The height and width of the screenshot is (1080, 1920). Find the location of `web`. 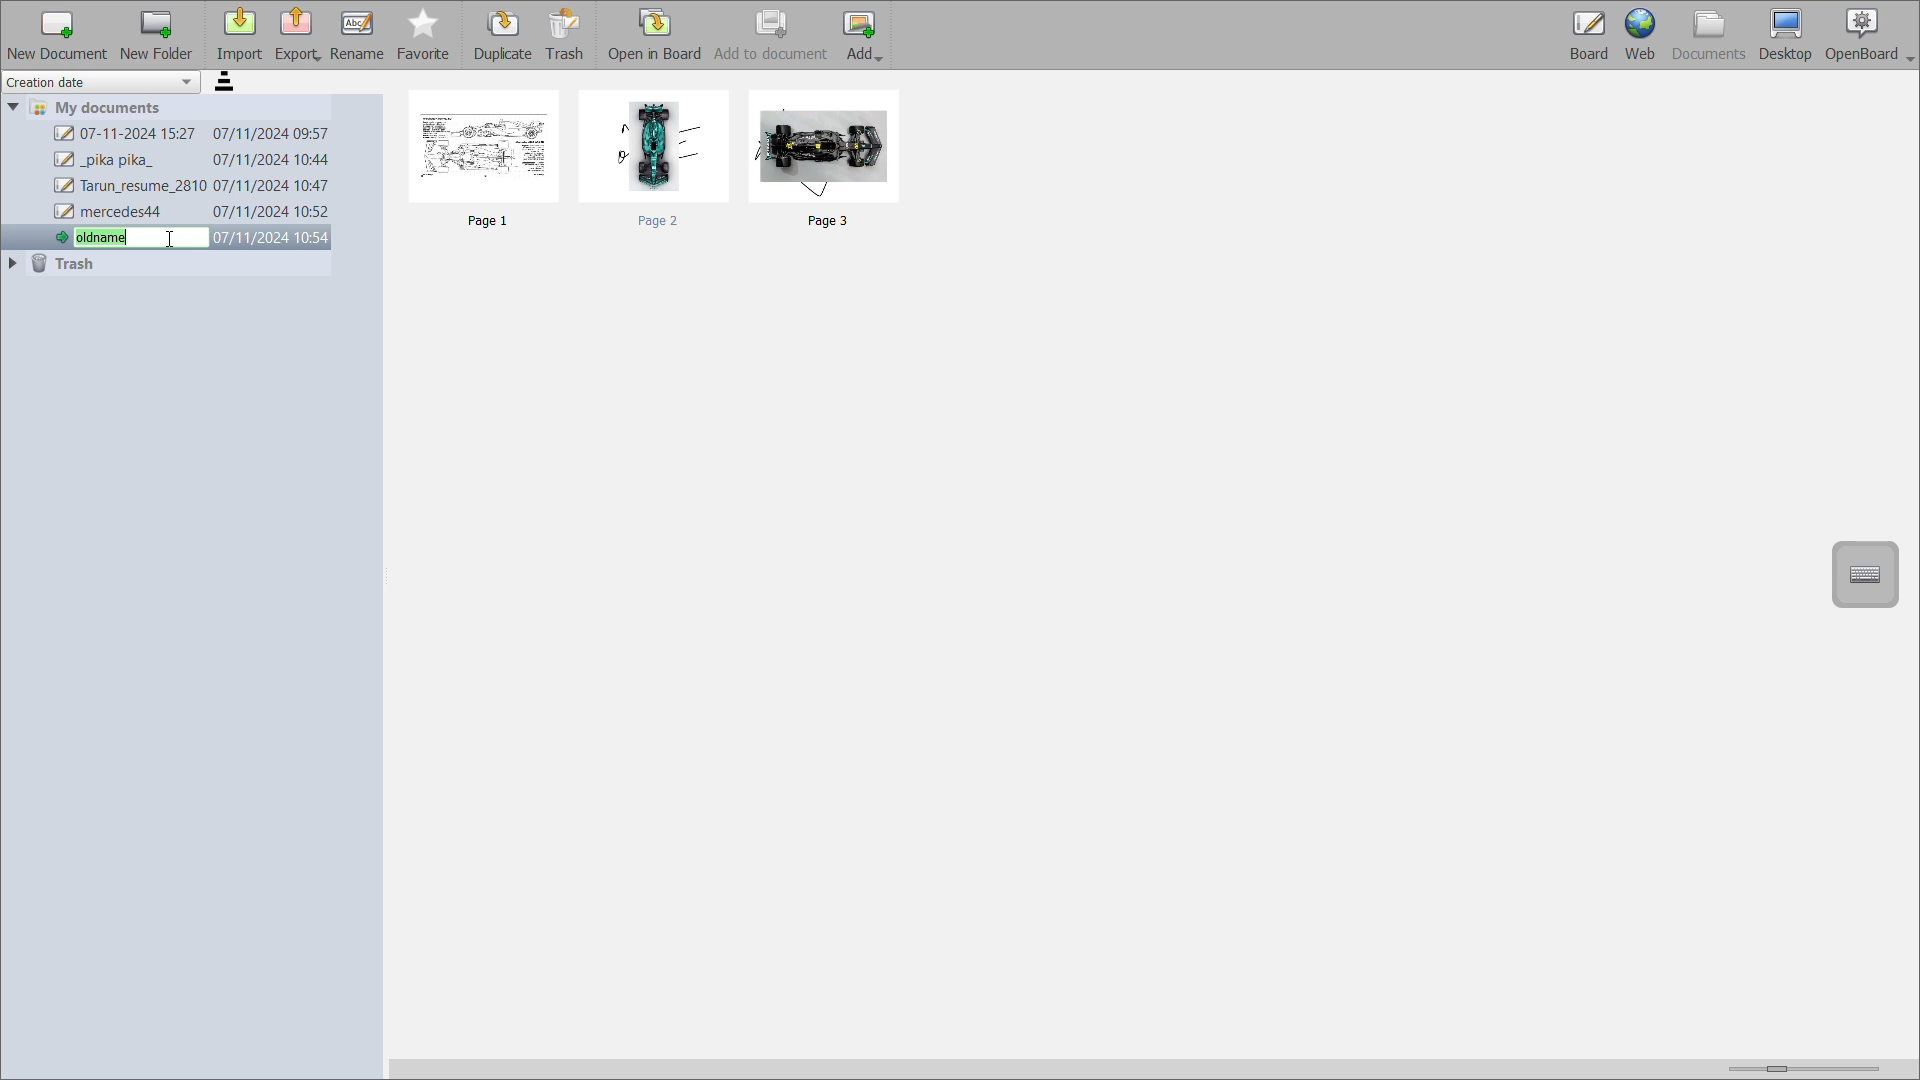

web is located at coordinates (1641, 35).